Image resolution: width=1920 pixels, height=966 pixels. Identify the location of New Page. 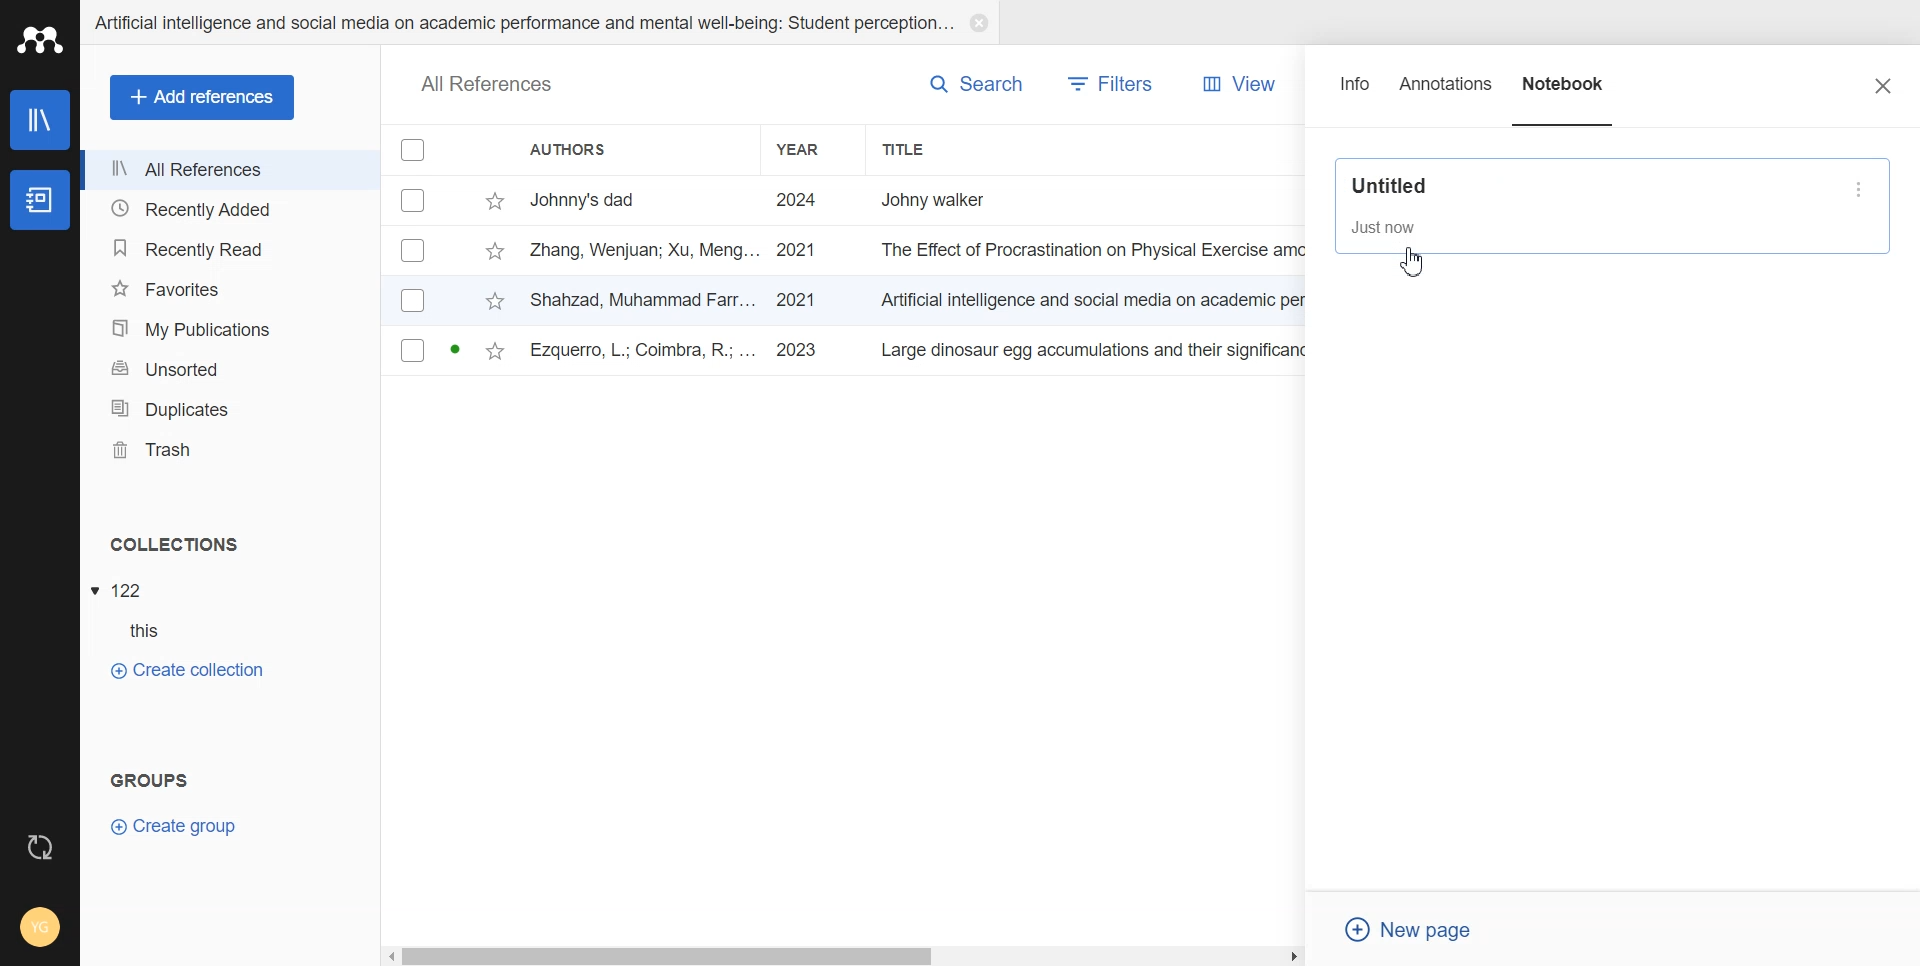
(1417, 930).